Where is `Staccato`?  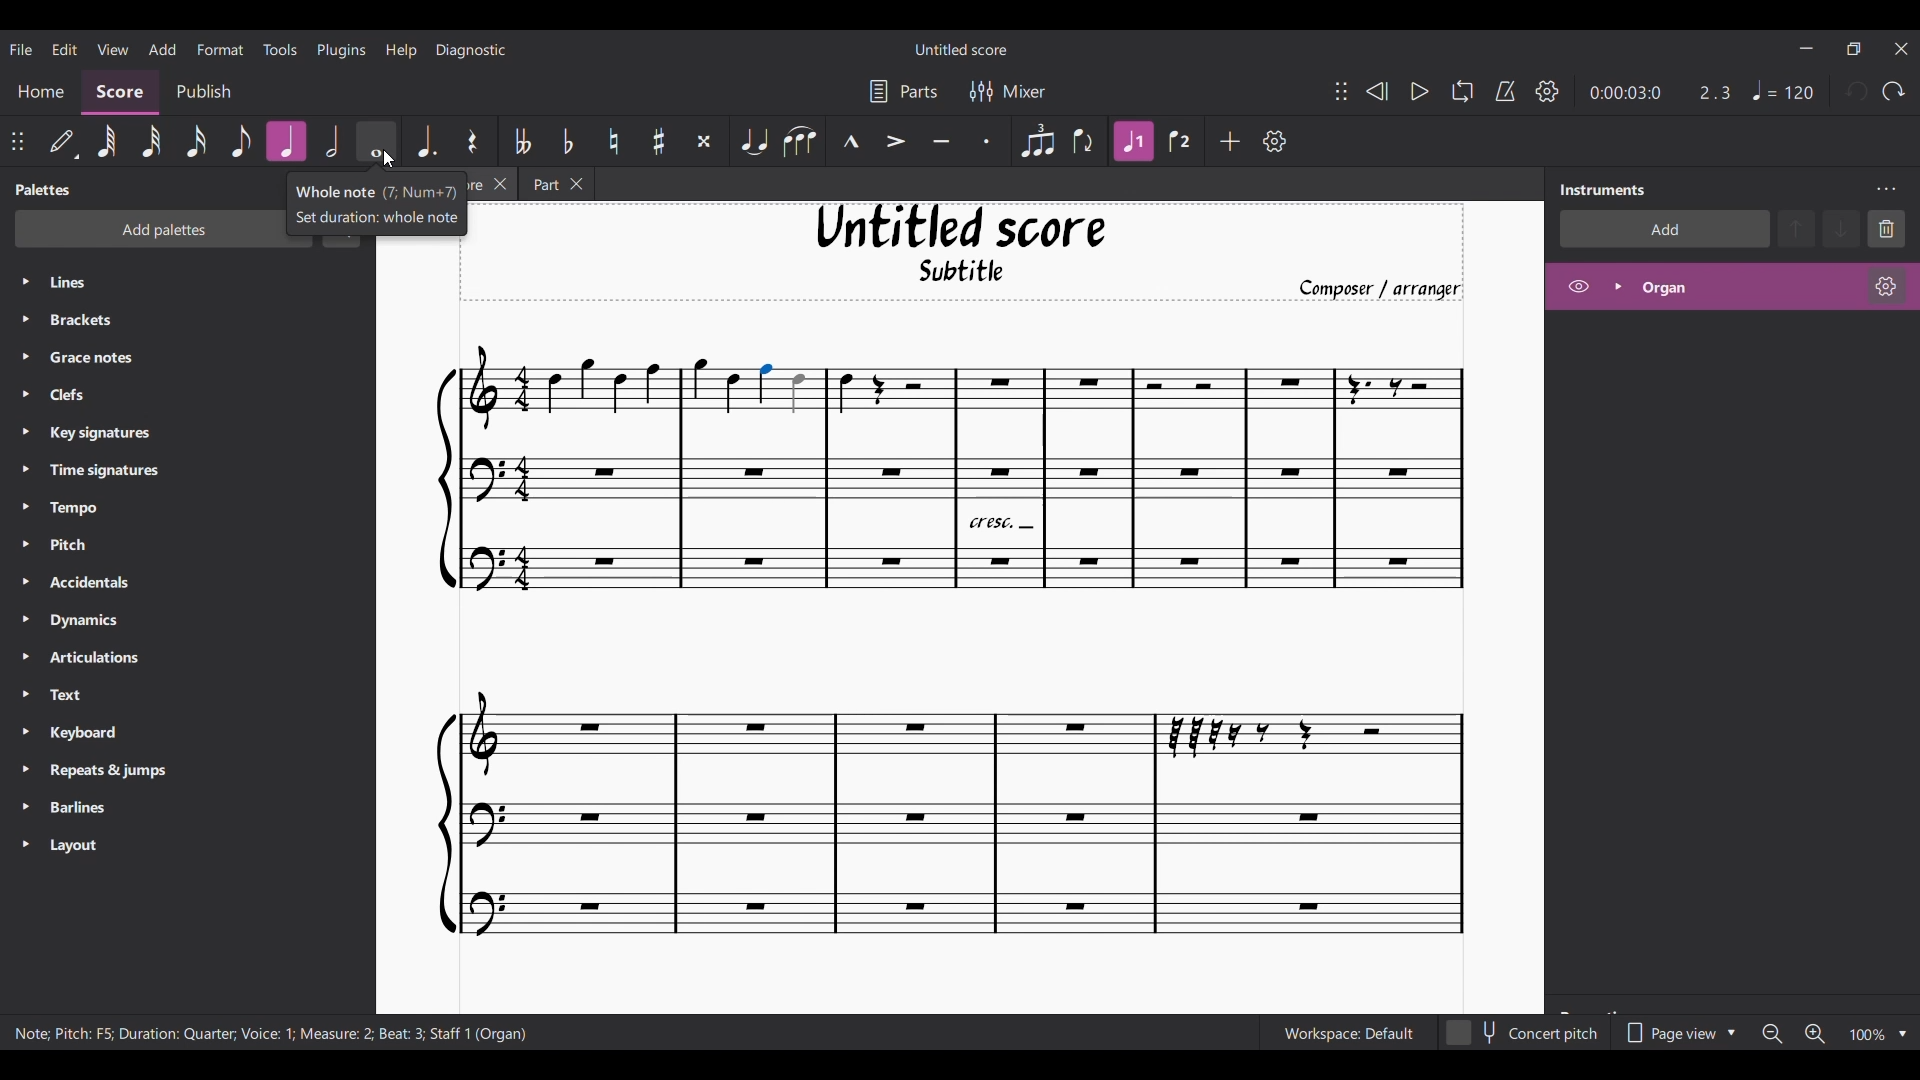
Staccato is located at coordinates (987, 141).